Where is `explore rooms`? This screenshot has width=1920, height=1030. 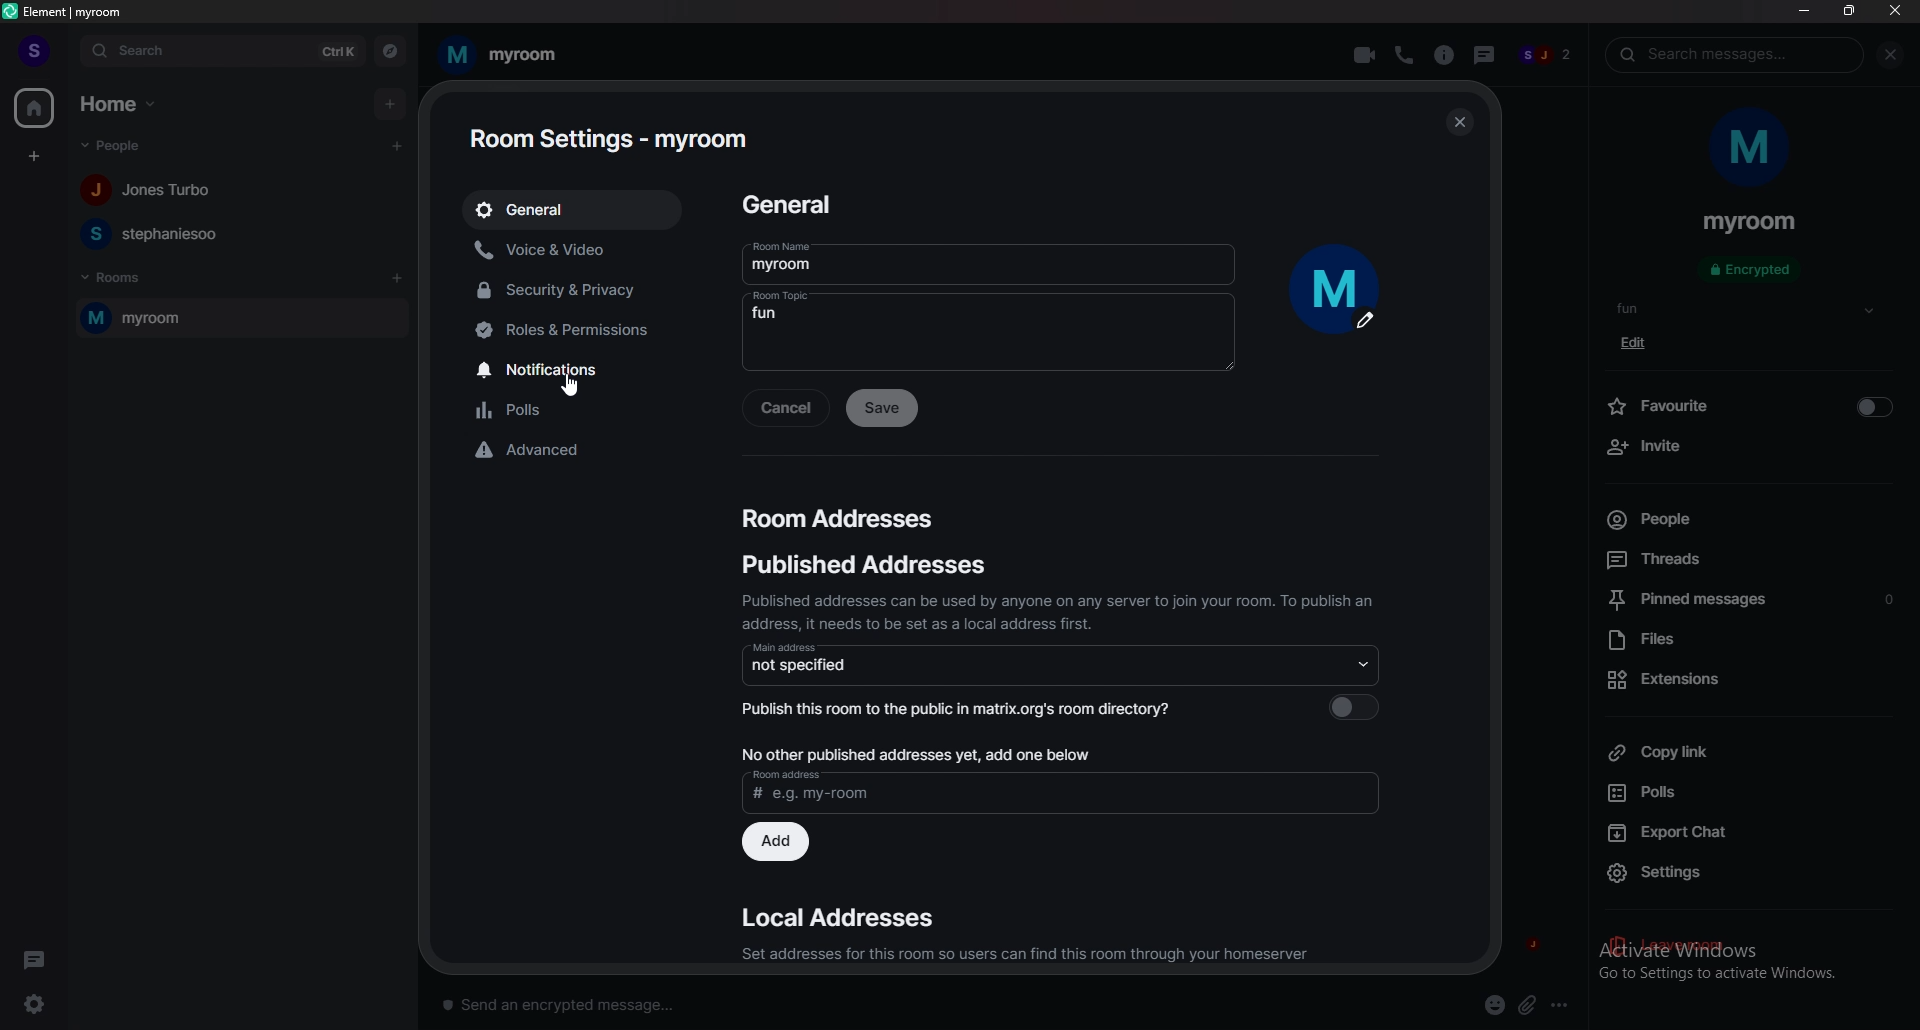
explore rooms is located at coordinates (390, 50).